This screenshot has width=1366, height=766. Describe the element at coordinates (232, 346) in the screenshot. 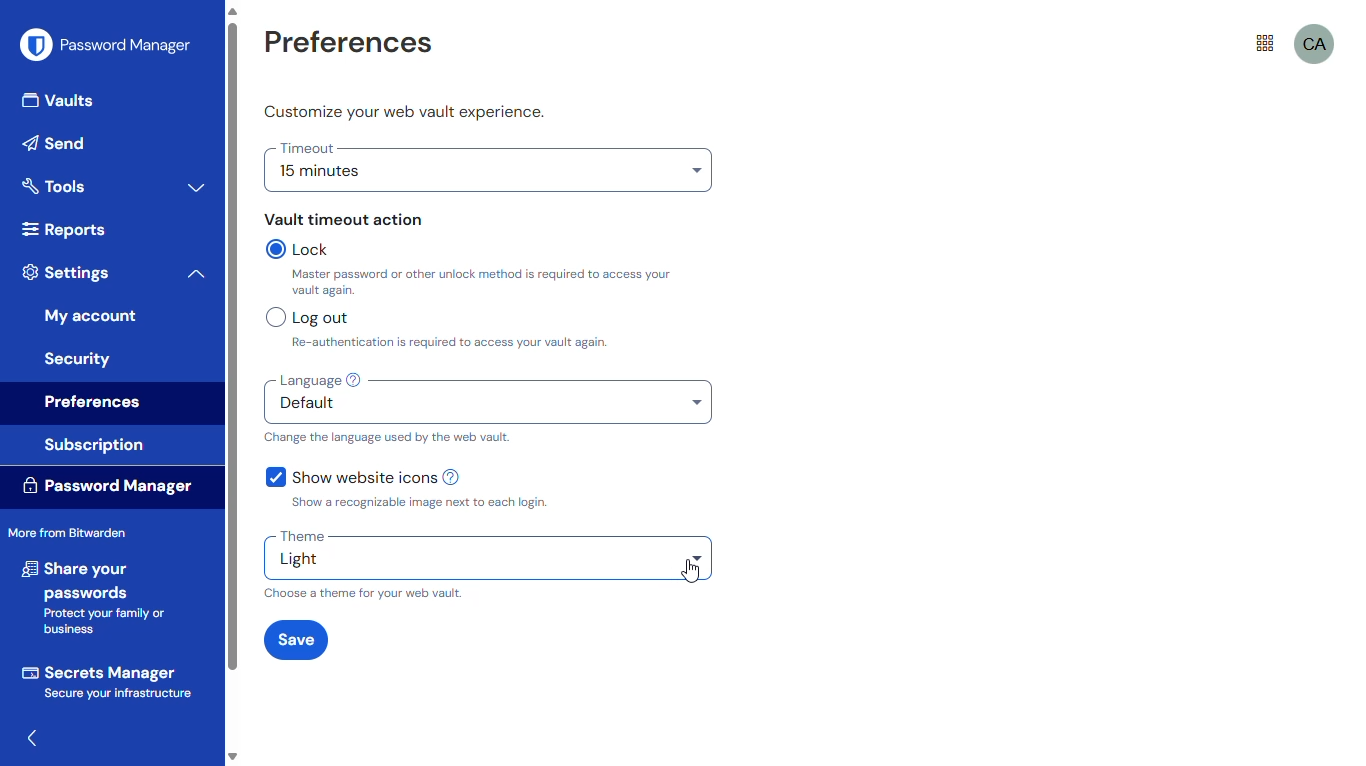

I see `vertical scroll bar` at that location.